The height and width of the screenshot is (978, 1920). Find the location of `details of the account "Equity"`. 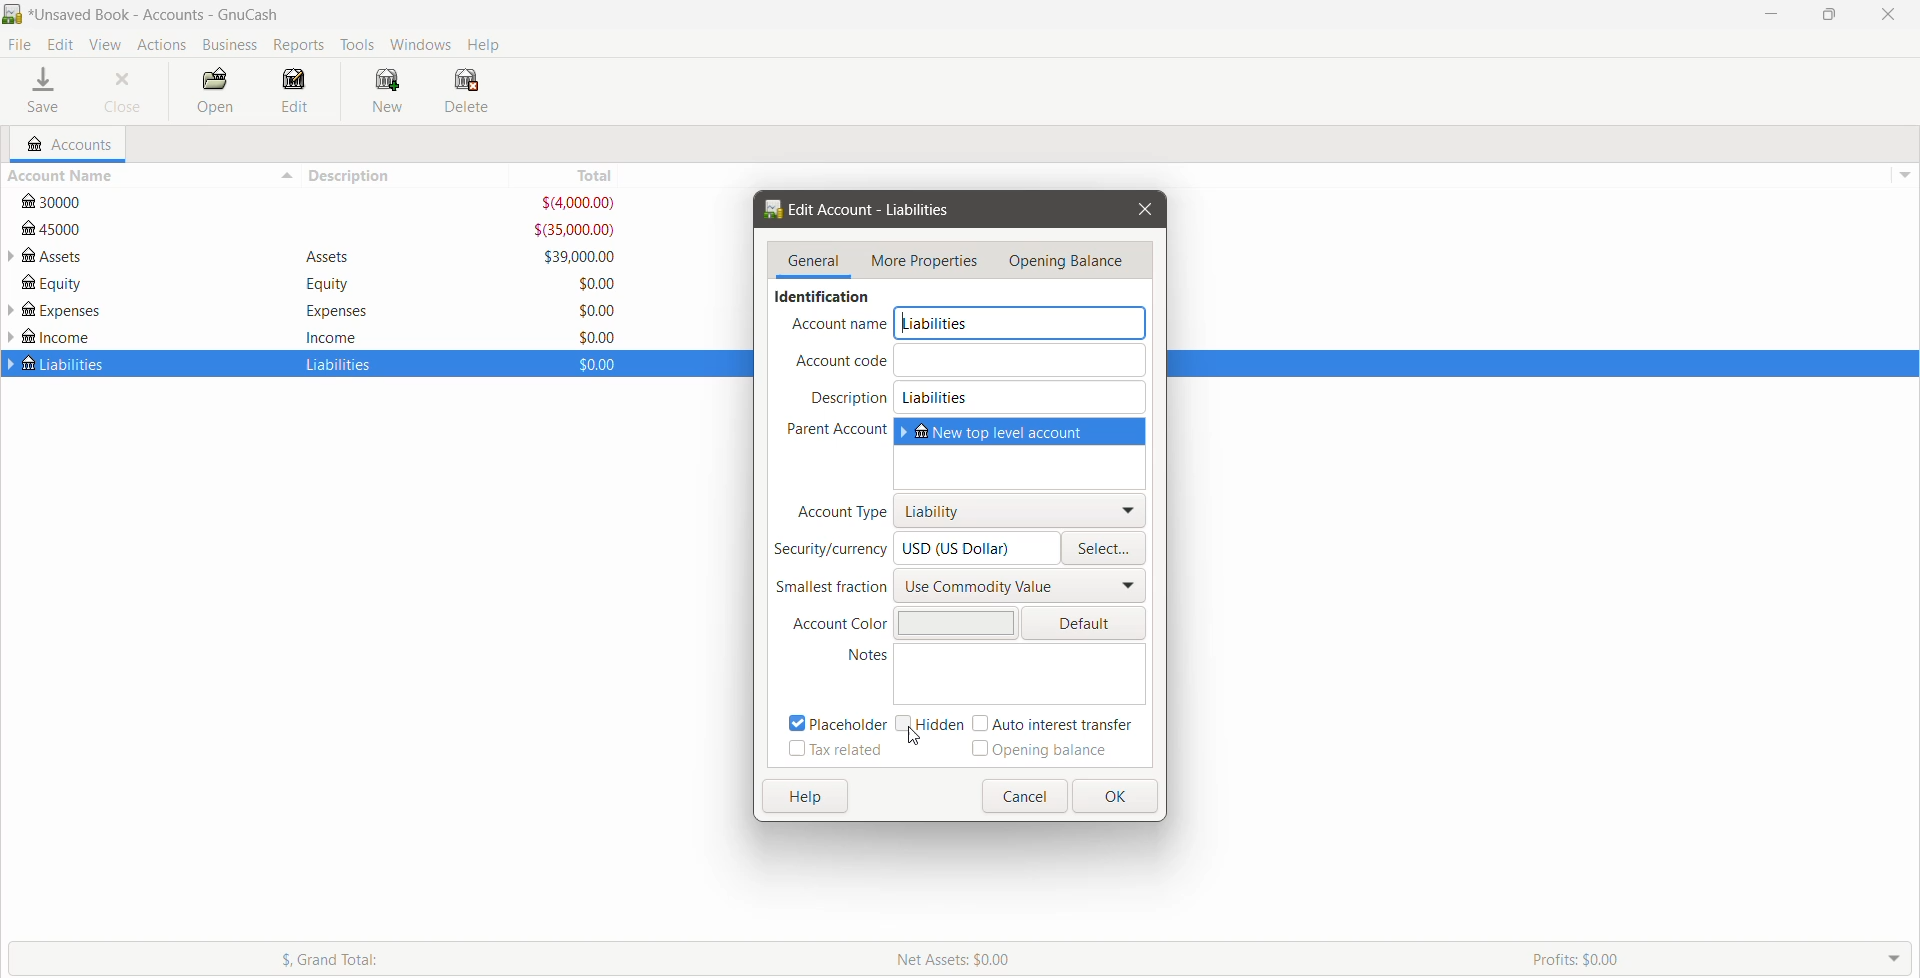

details of the account "Equity" is located at coordinates (323, 284).